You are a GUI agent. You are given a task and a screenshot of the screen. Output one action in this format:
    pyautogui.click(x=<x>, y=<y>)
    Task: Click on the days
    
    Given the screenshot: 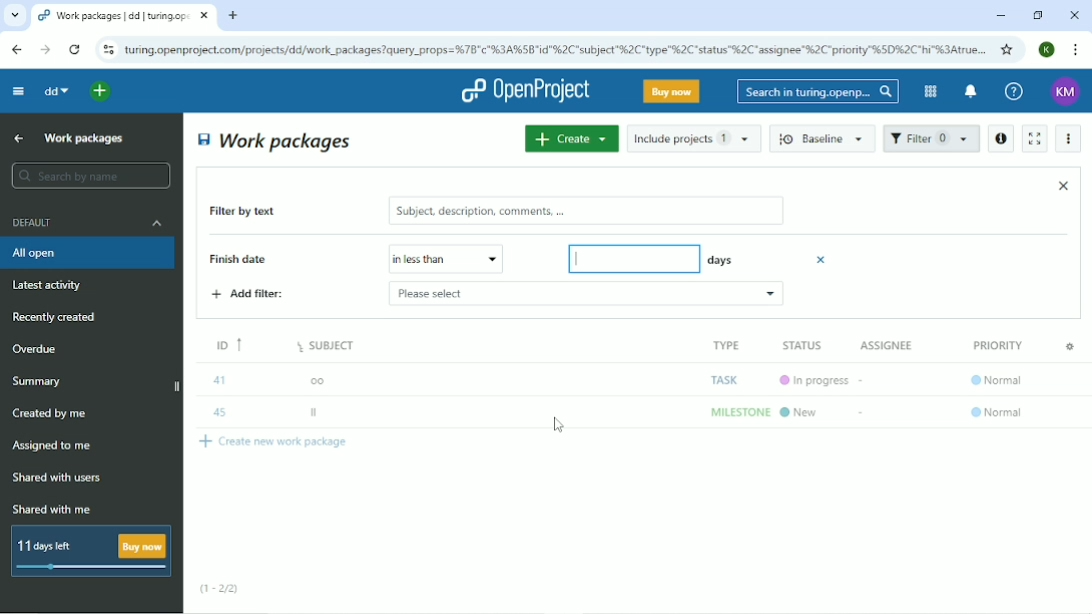 What is the action you would take?
    pyautogui.click(x=631, y=259)
    